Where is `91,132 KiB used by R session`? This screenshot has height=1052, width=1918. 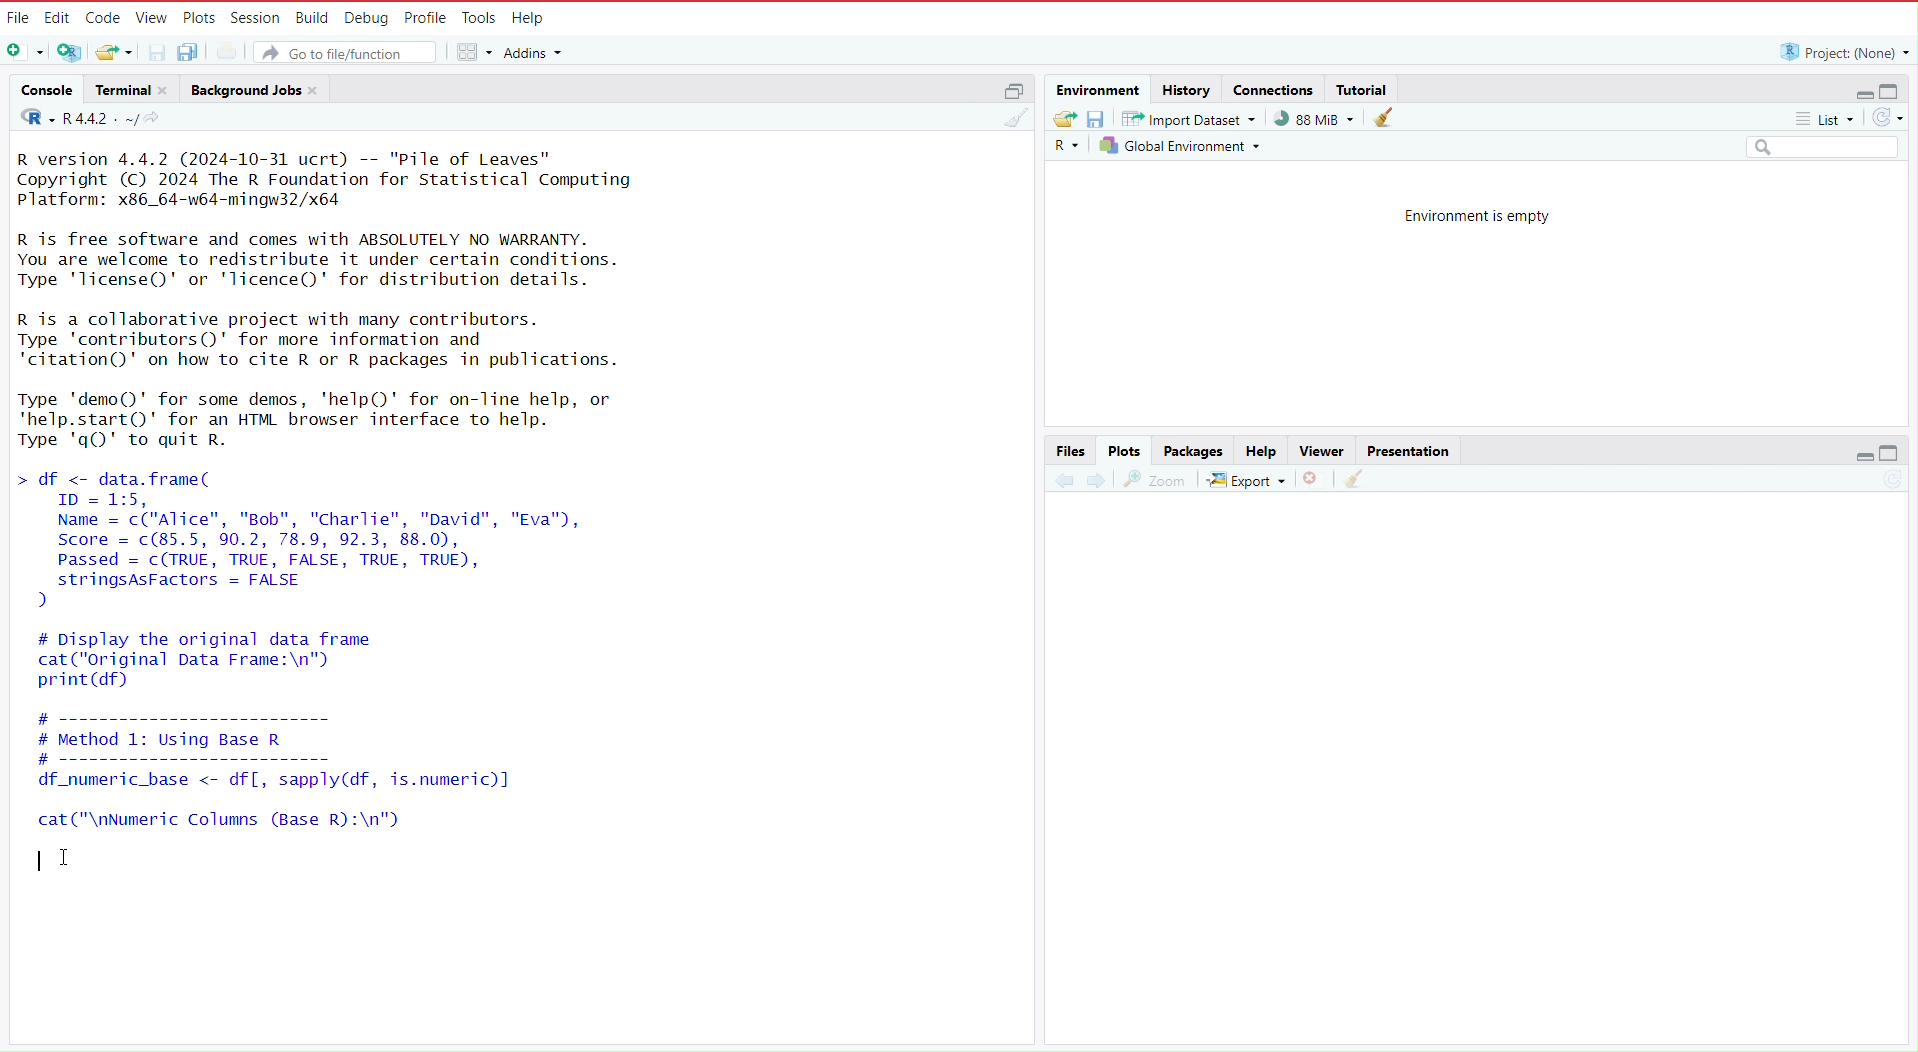
91,132 KiB used by R session is located at coordinates (1316, 119).